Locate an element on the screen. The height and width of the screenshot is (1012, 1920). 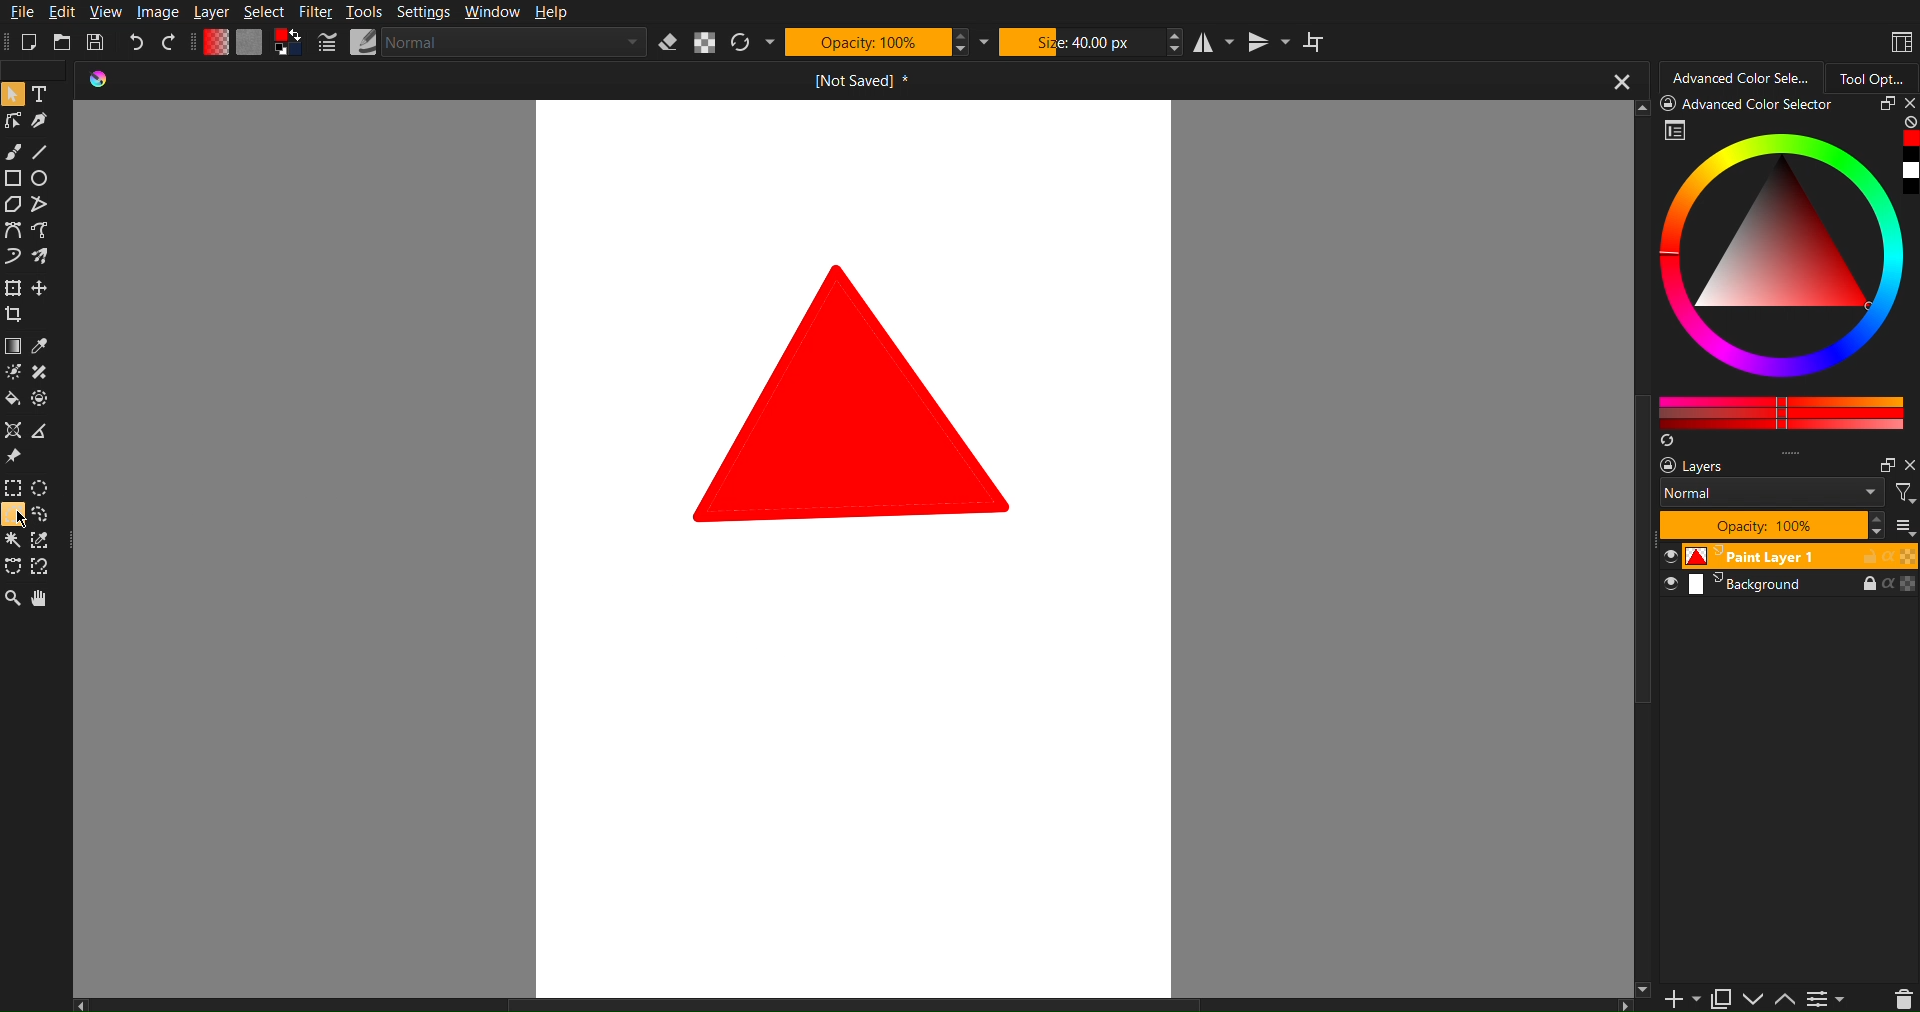
Gradient is located at coordinates (12, 348).